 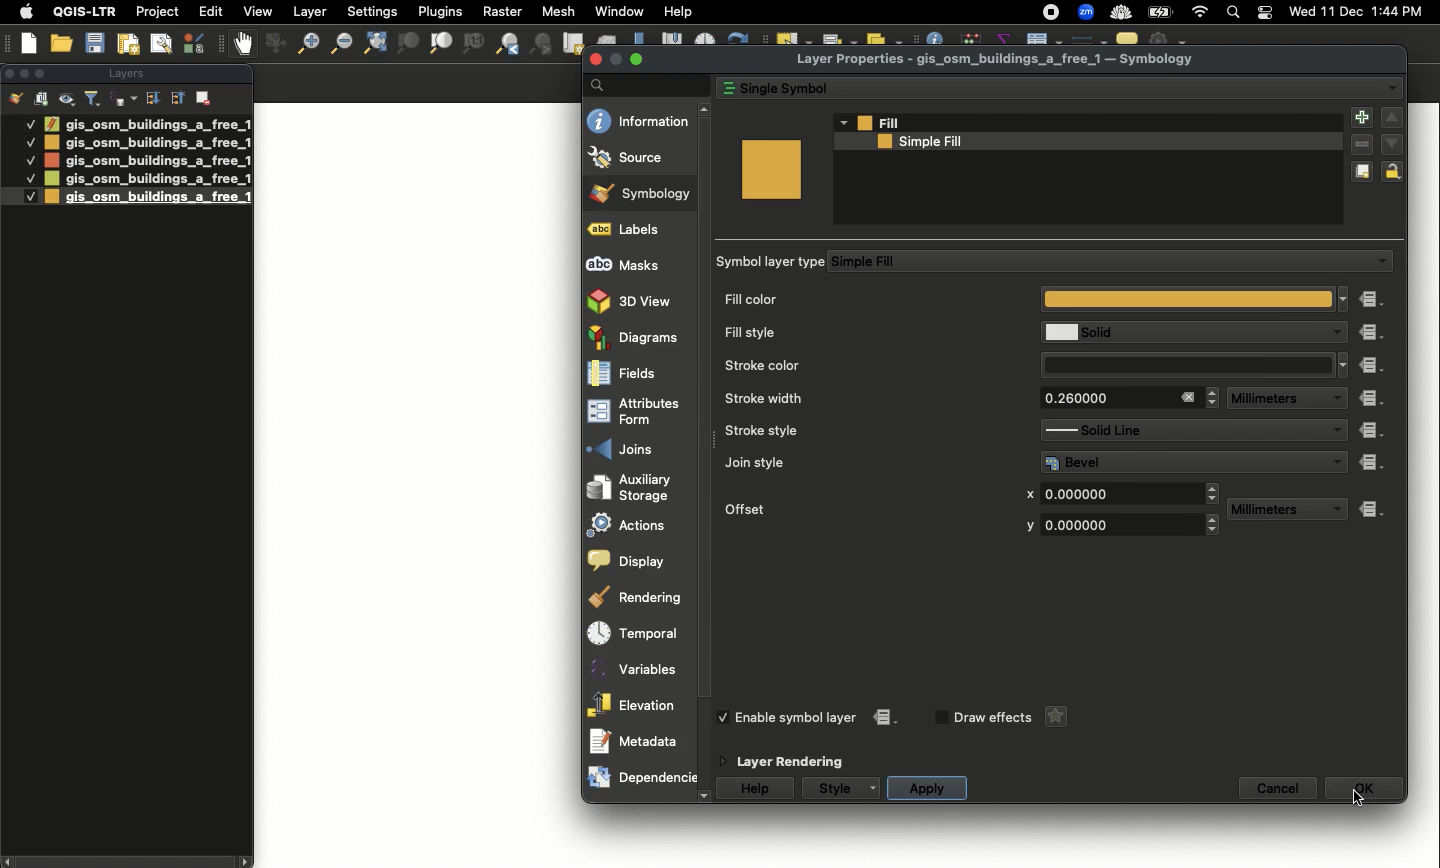 I want to click on gis_osm_buildings_a_free_1, so click(x=148, y=197).